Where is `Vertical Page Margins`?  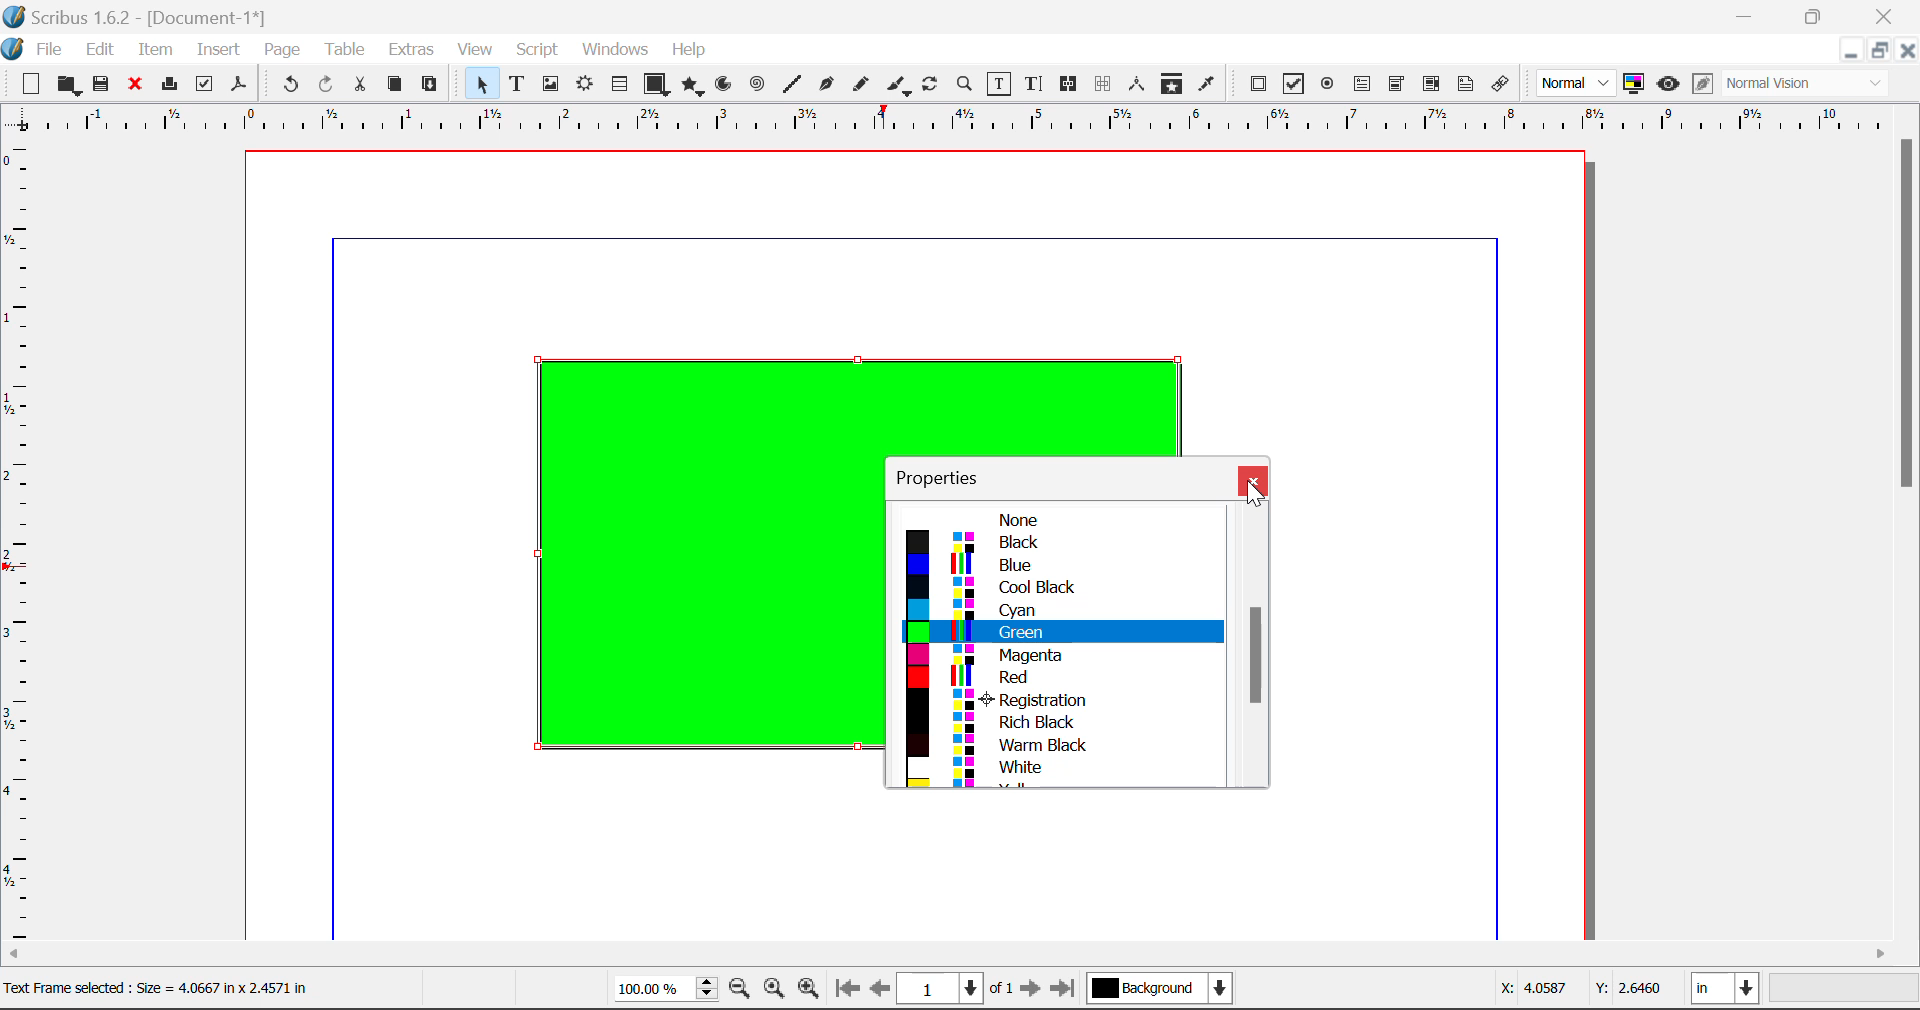
Vertical Page Margins is located at coordinates (970, 120).